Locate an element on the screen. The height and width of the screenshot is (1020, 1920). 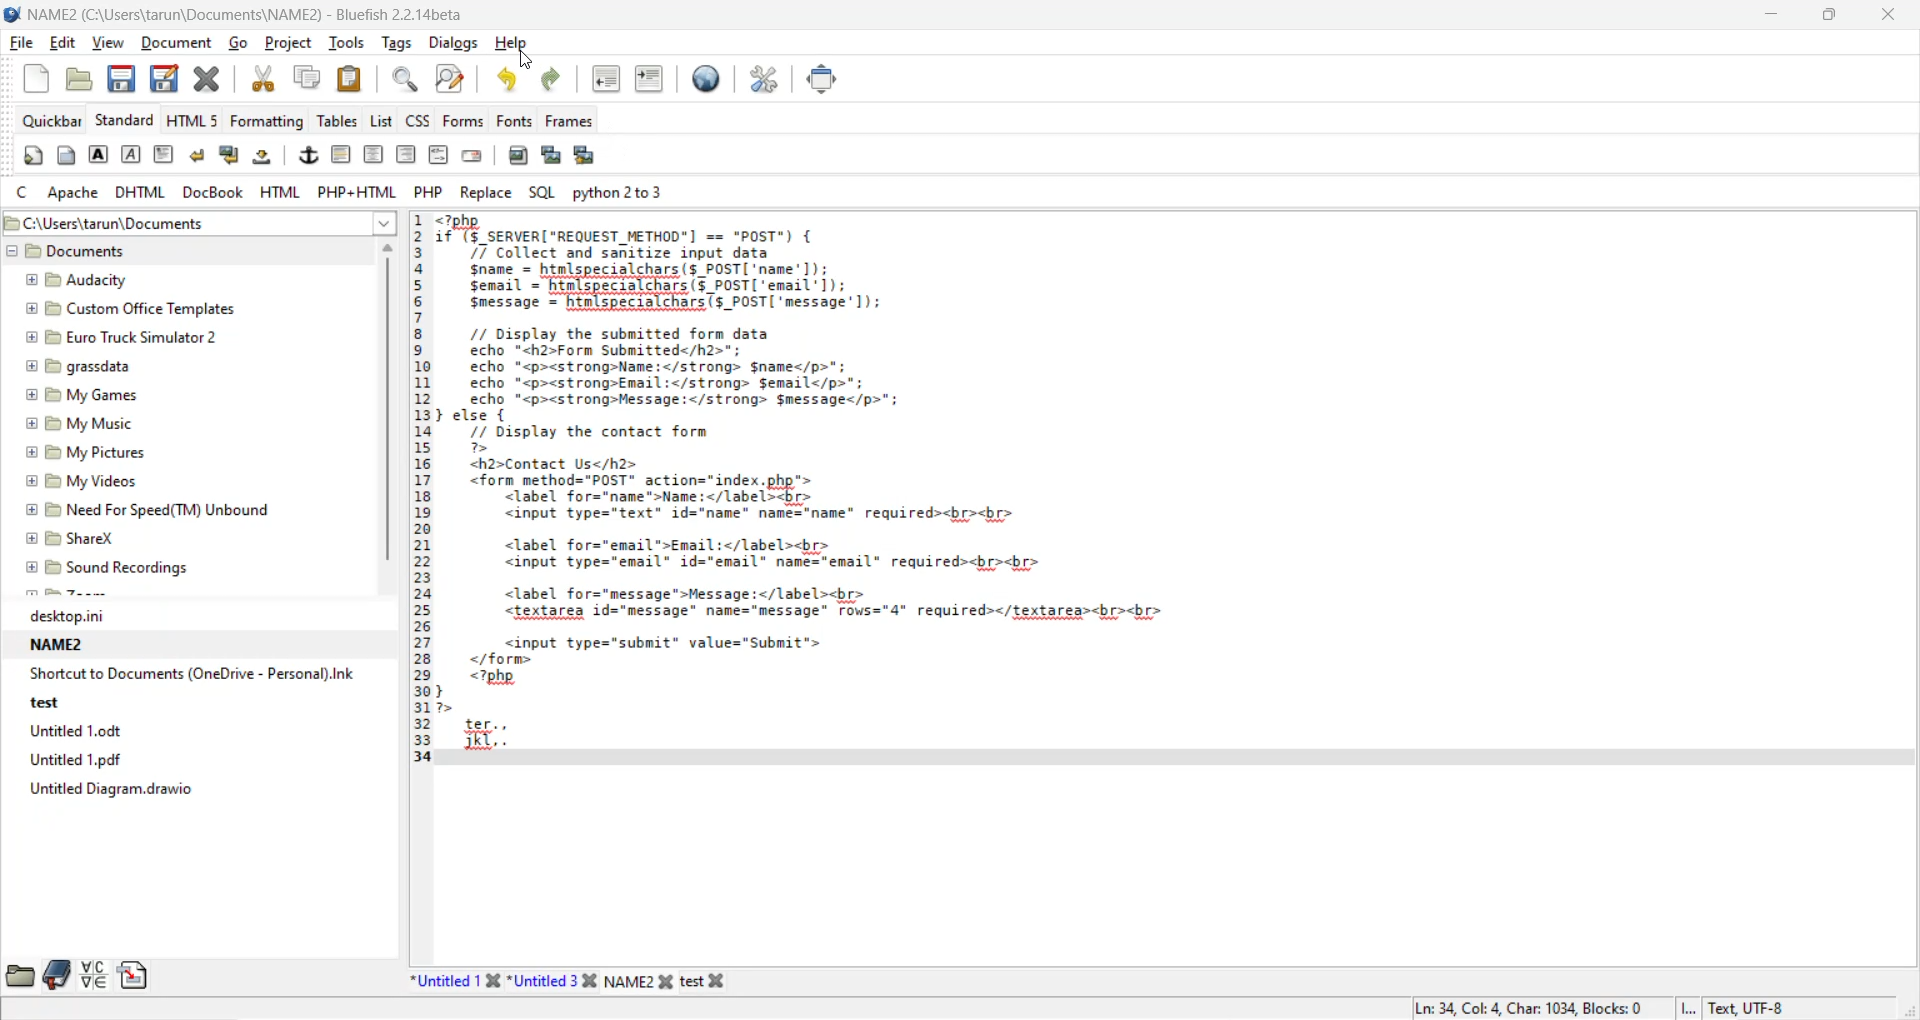
file browser is located at coordinates (23, 973).